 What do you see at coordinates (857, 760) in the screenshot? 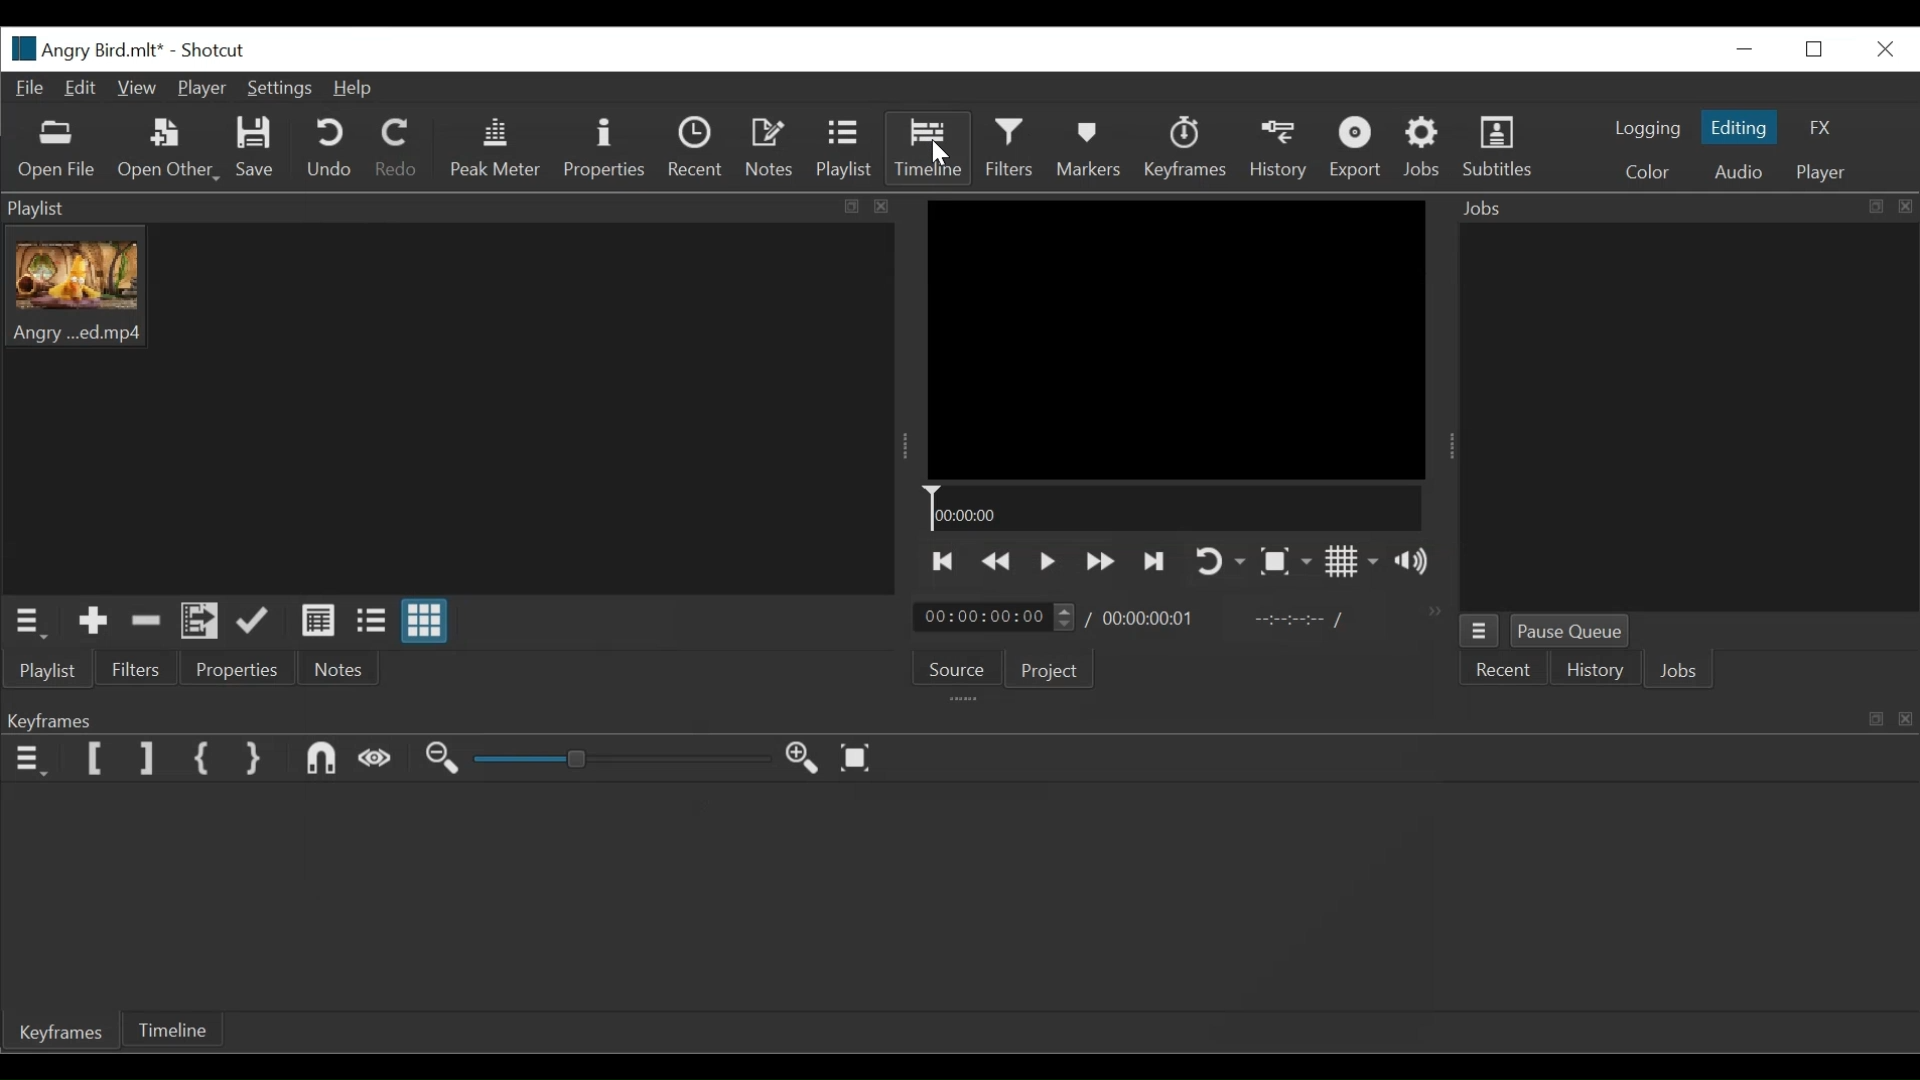
I see `Toggle keyframe to fit` at bounding box center [857, 760].